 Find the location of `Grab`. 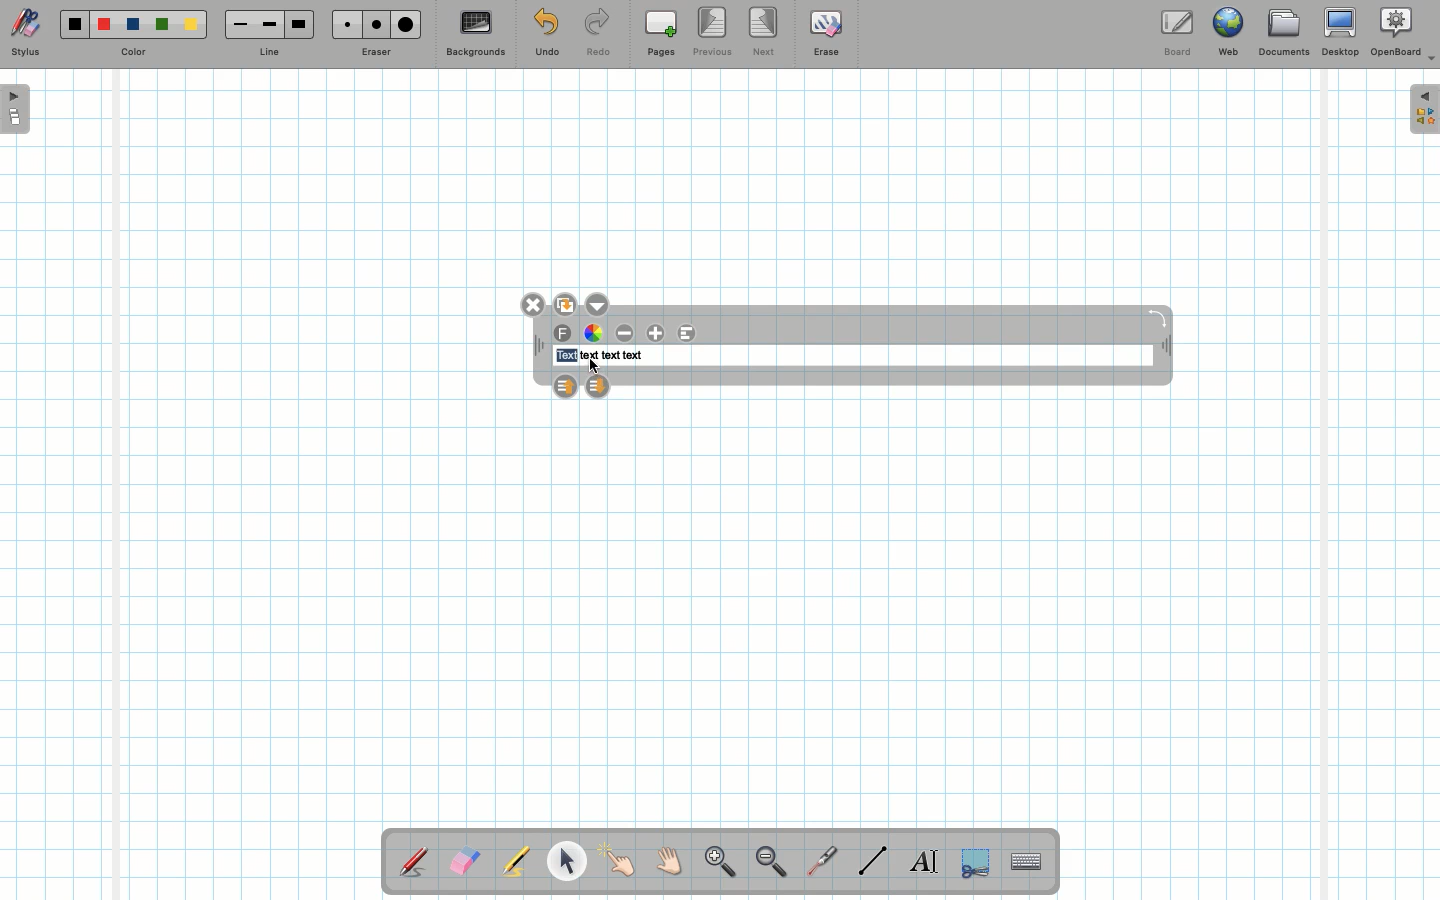

Grab is located at coordinates (670, 864).